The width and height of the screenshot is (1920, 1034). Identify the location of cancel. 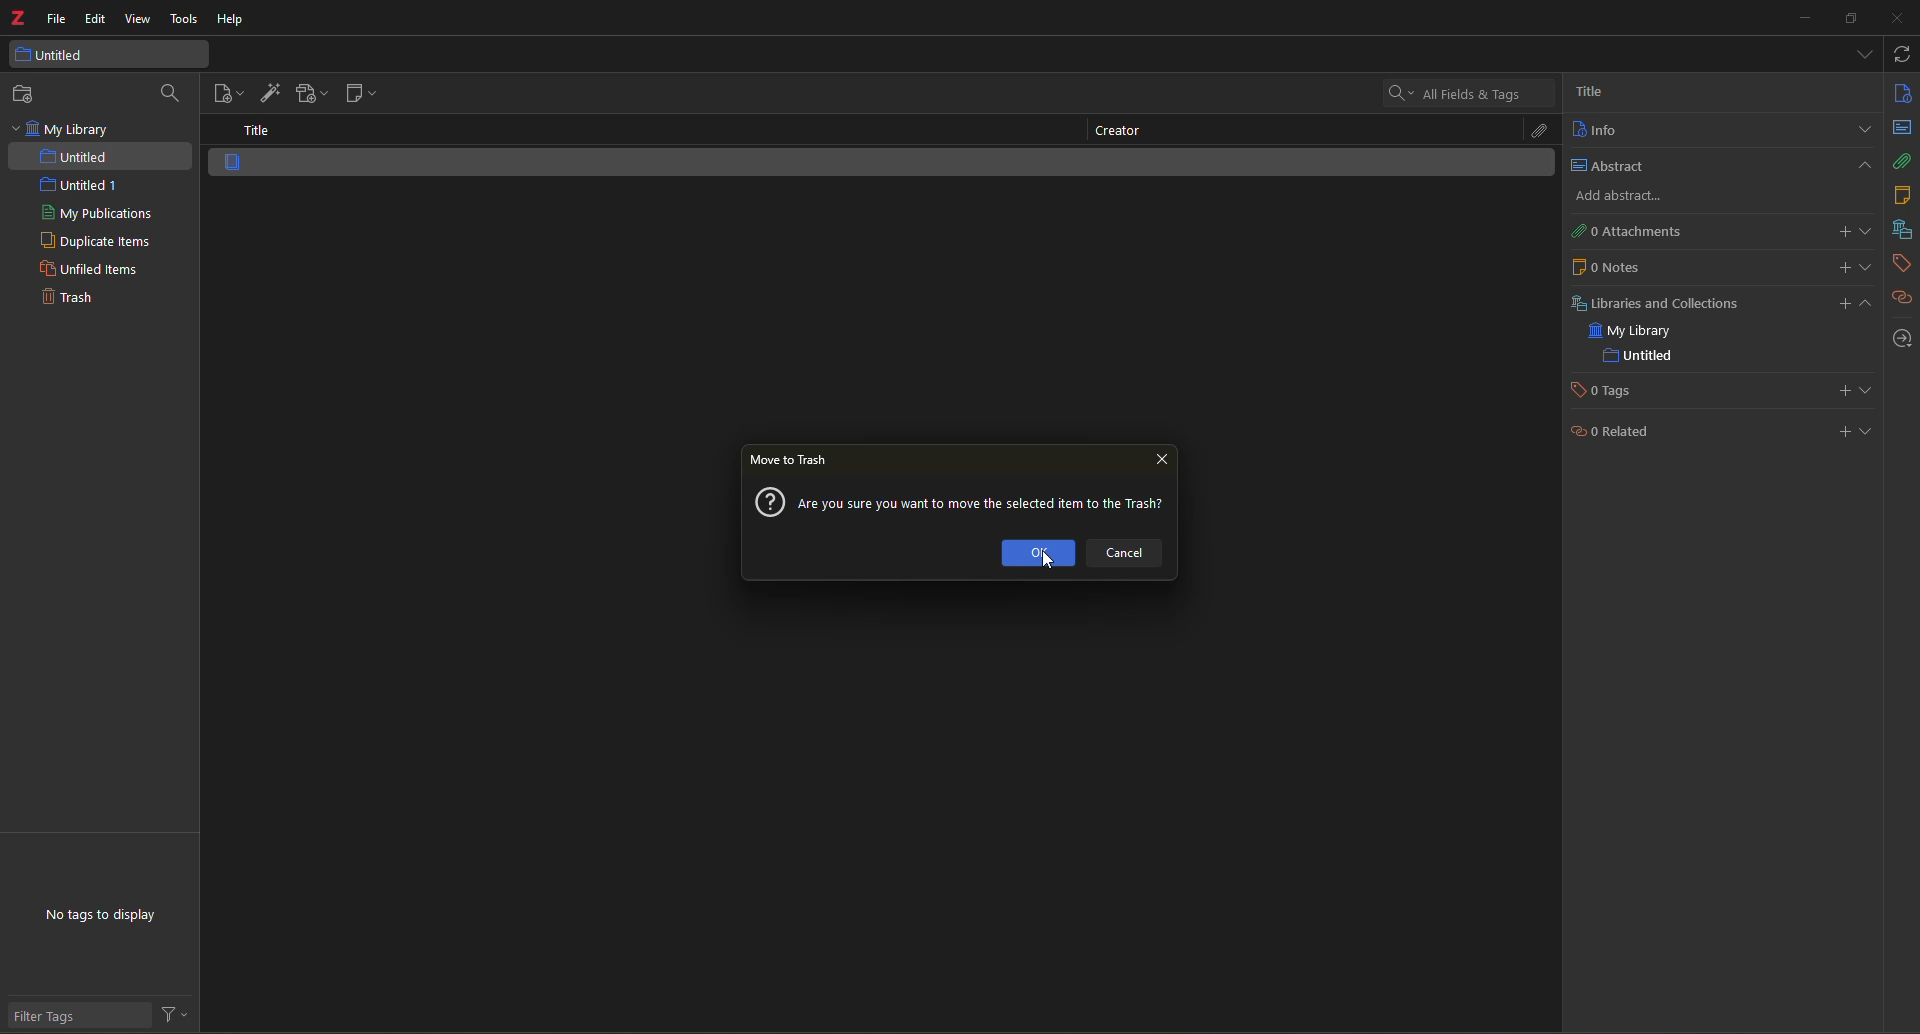
(1131, 554).